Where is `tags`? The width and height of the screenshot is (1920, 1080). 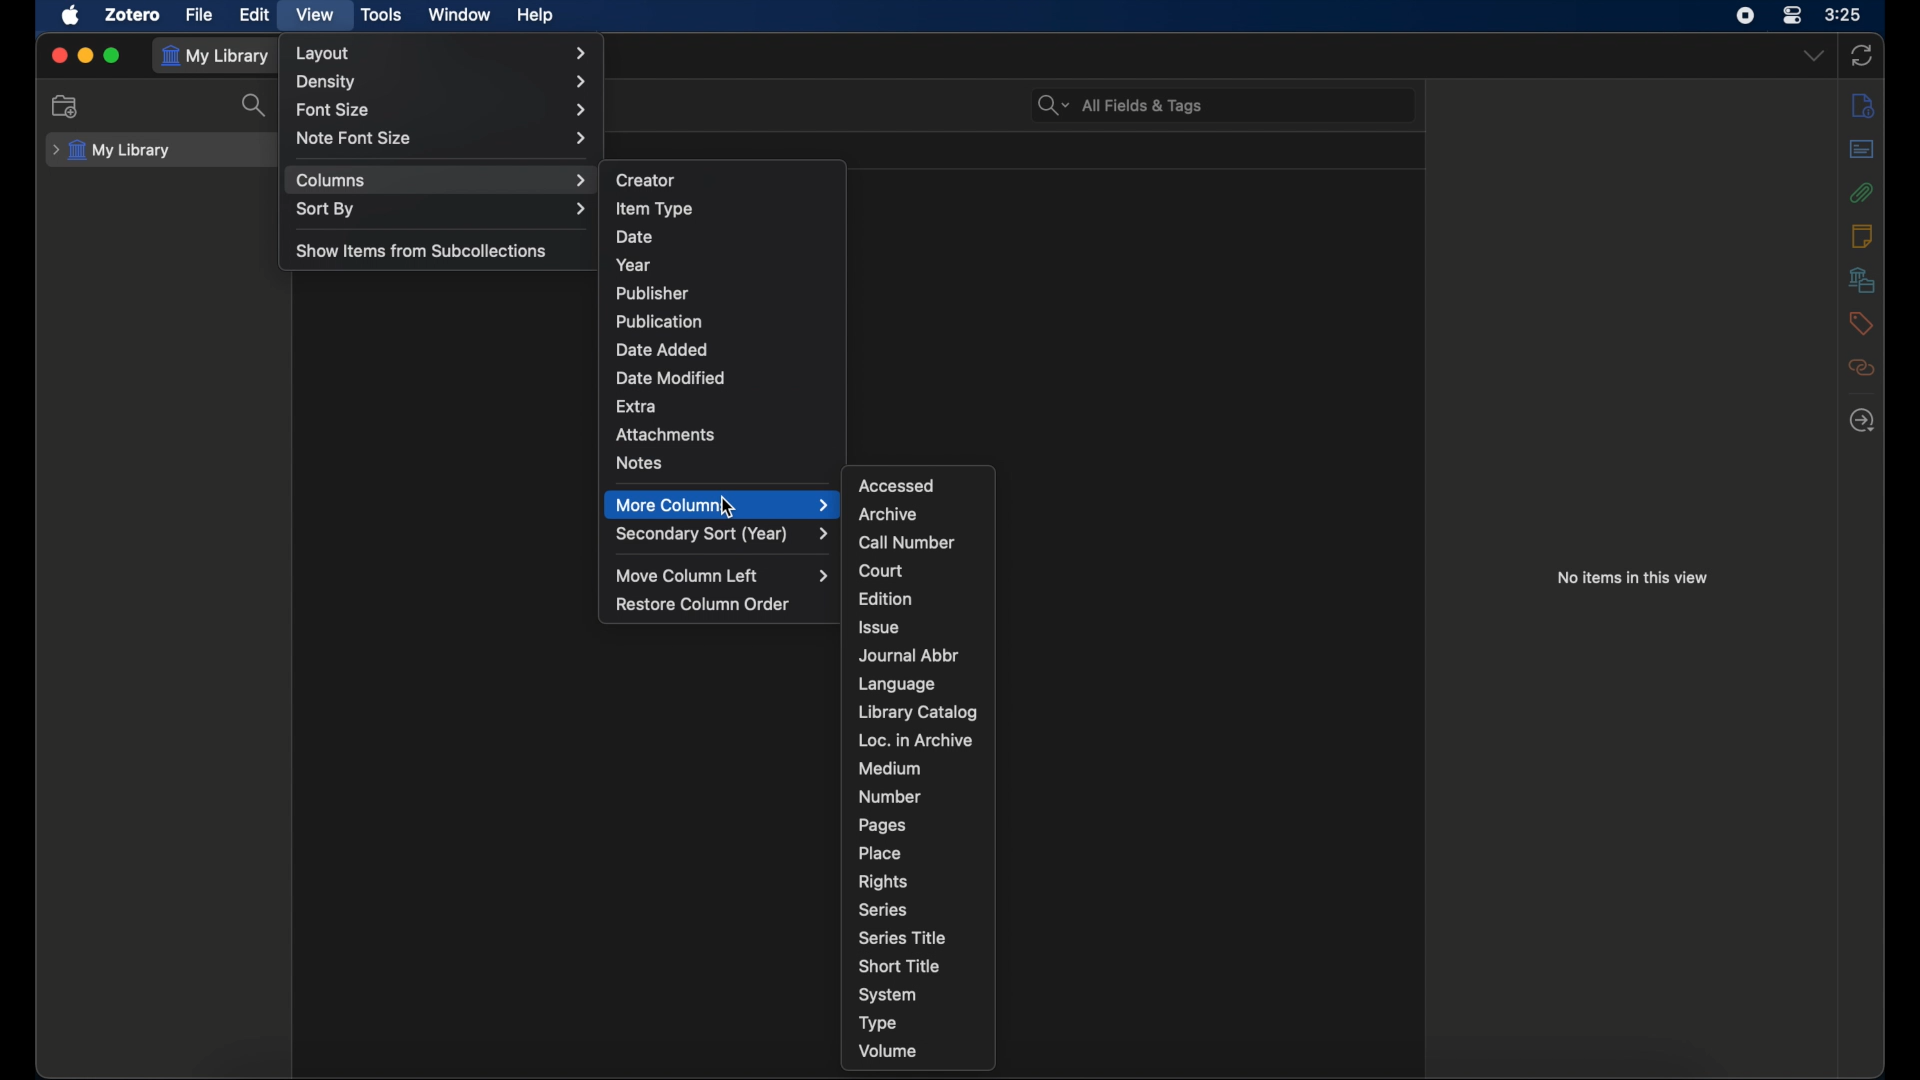 tags is located at coordinates (1861, 323).